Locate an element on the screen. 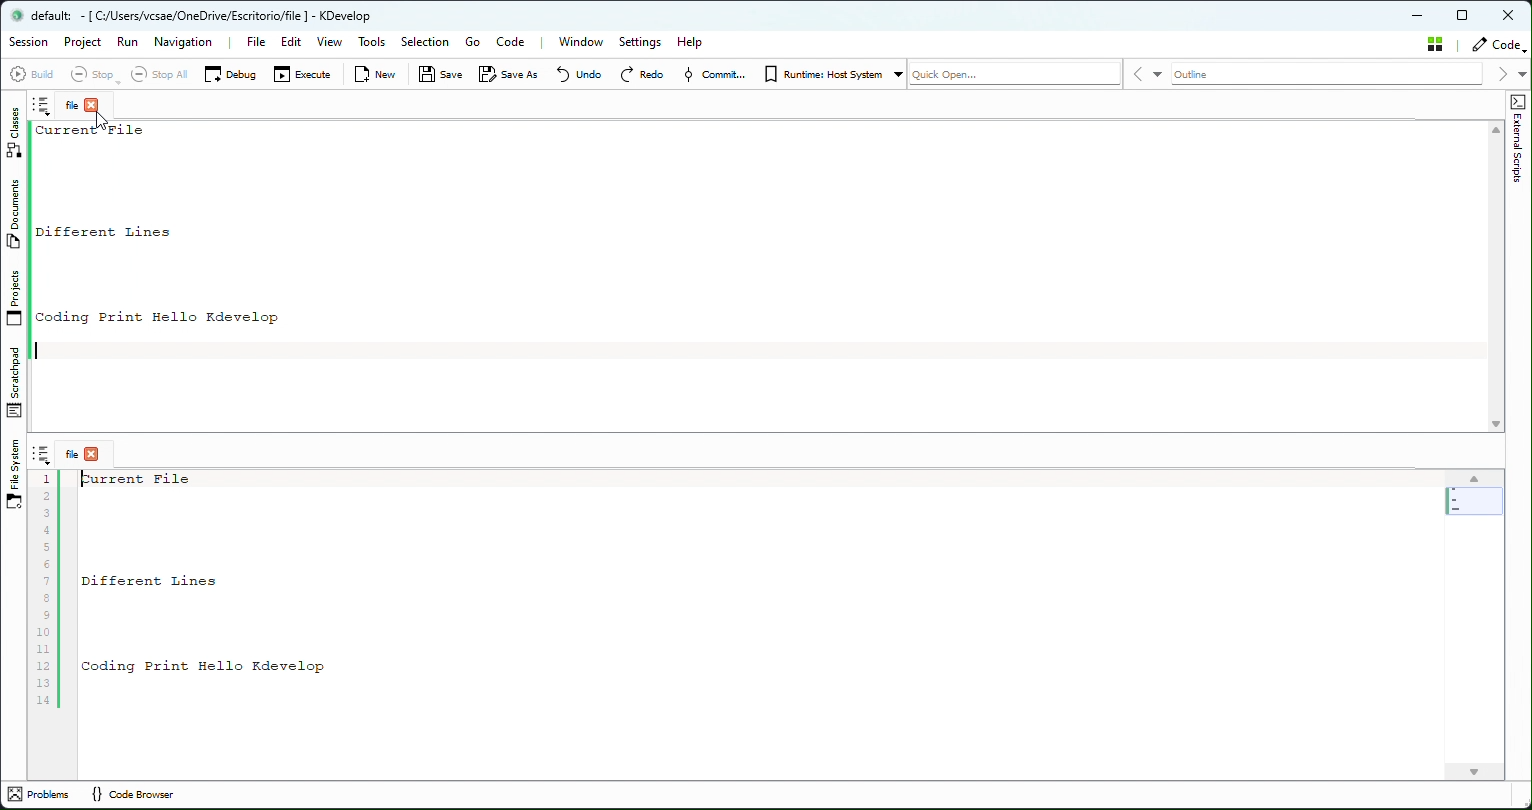  Stachpad is located at coordinates (14, 385).